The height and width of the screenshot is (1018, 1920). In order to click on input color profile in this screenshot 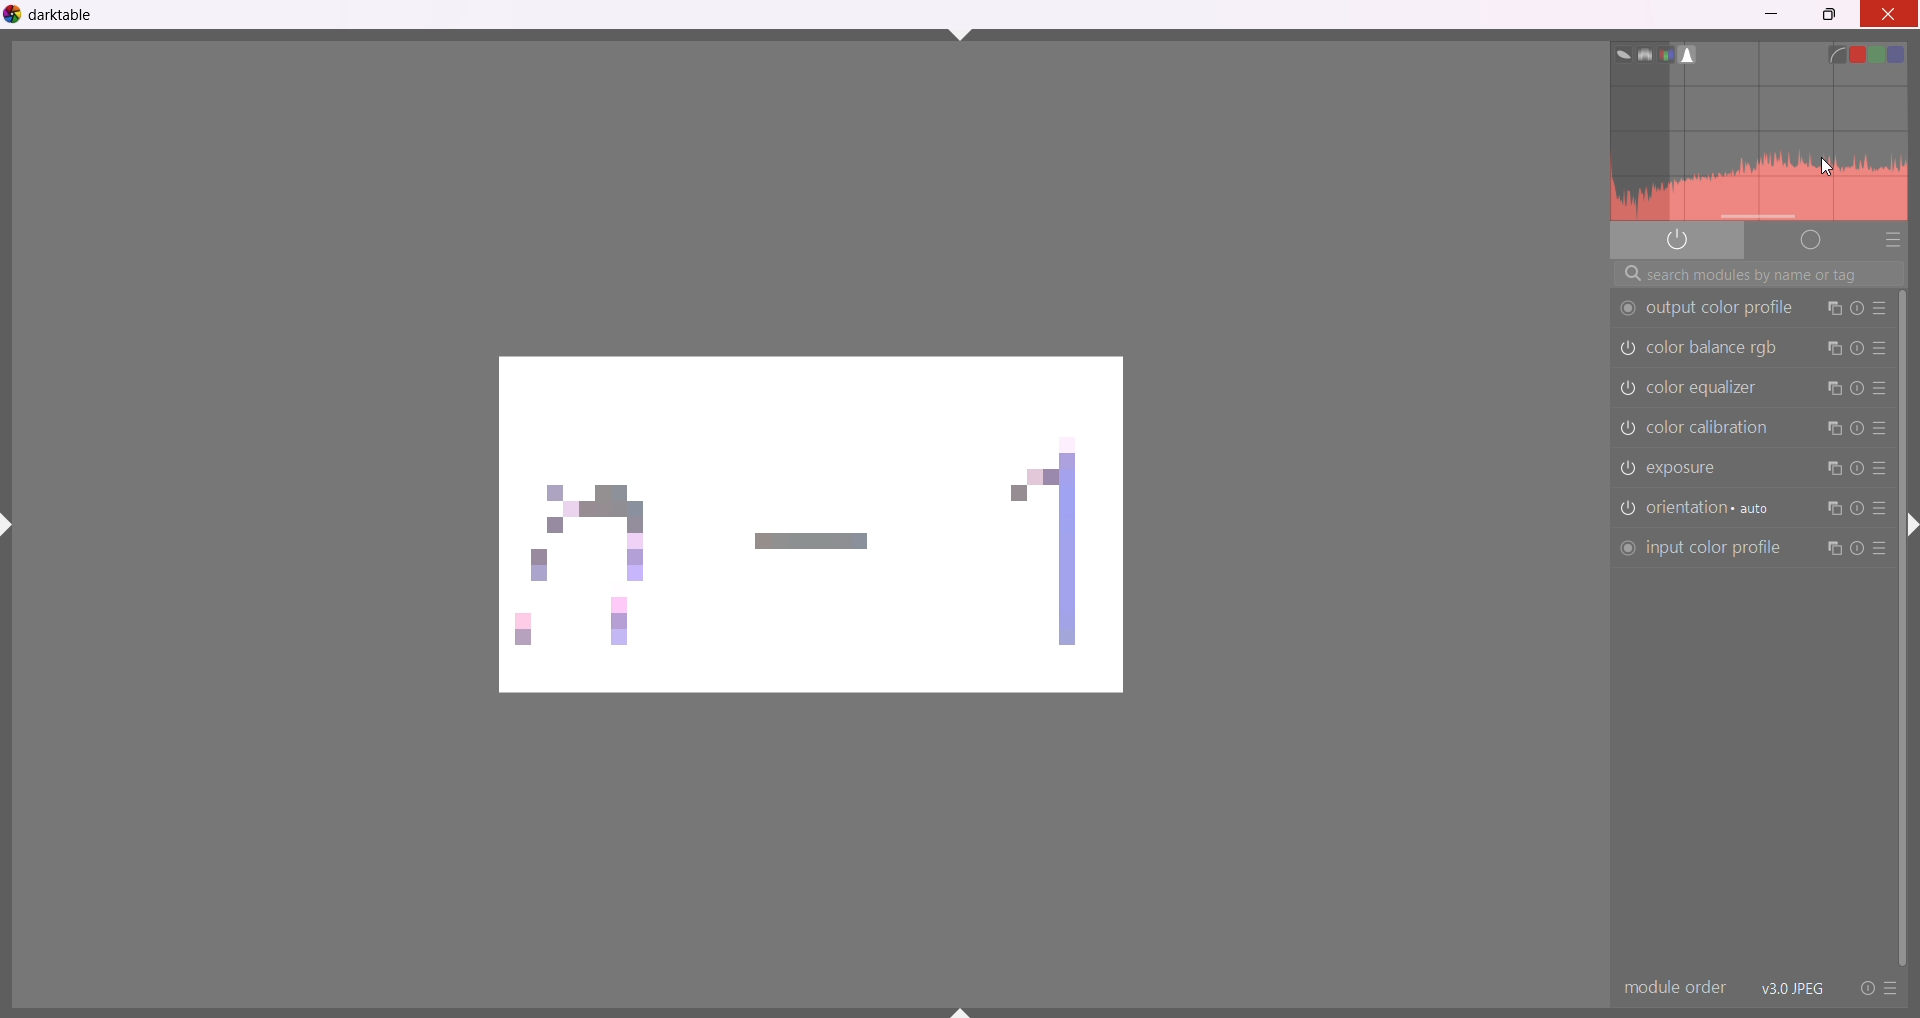, I will do `click(1699, 549)`.